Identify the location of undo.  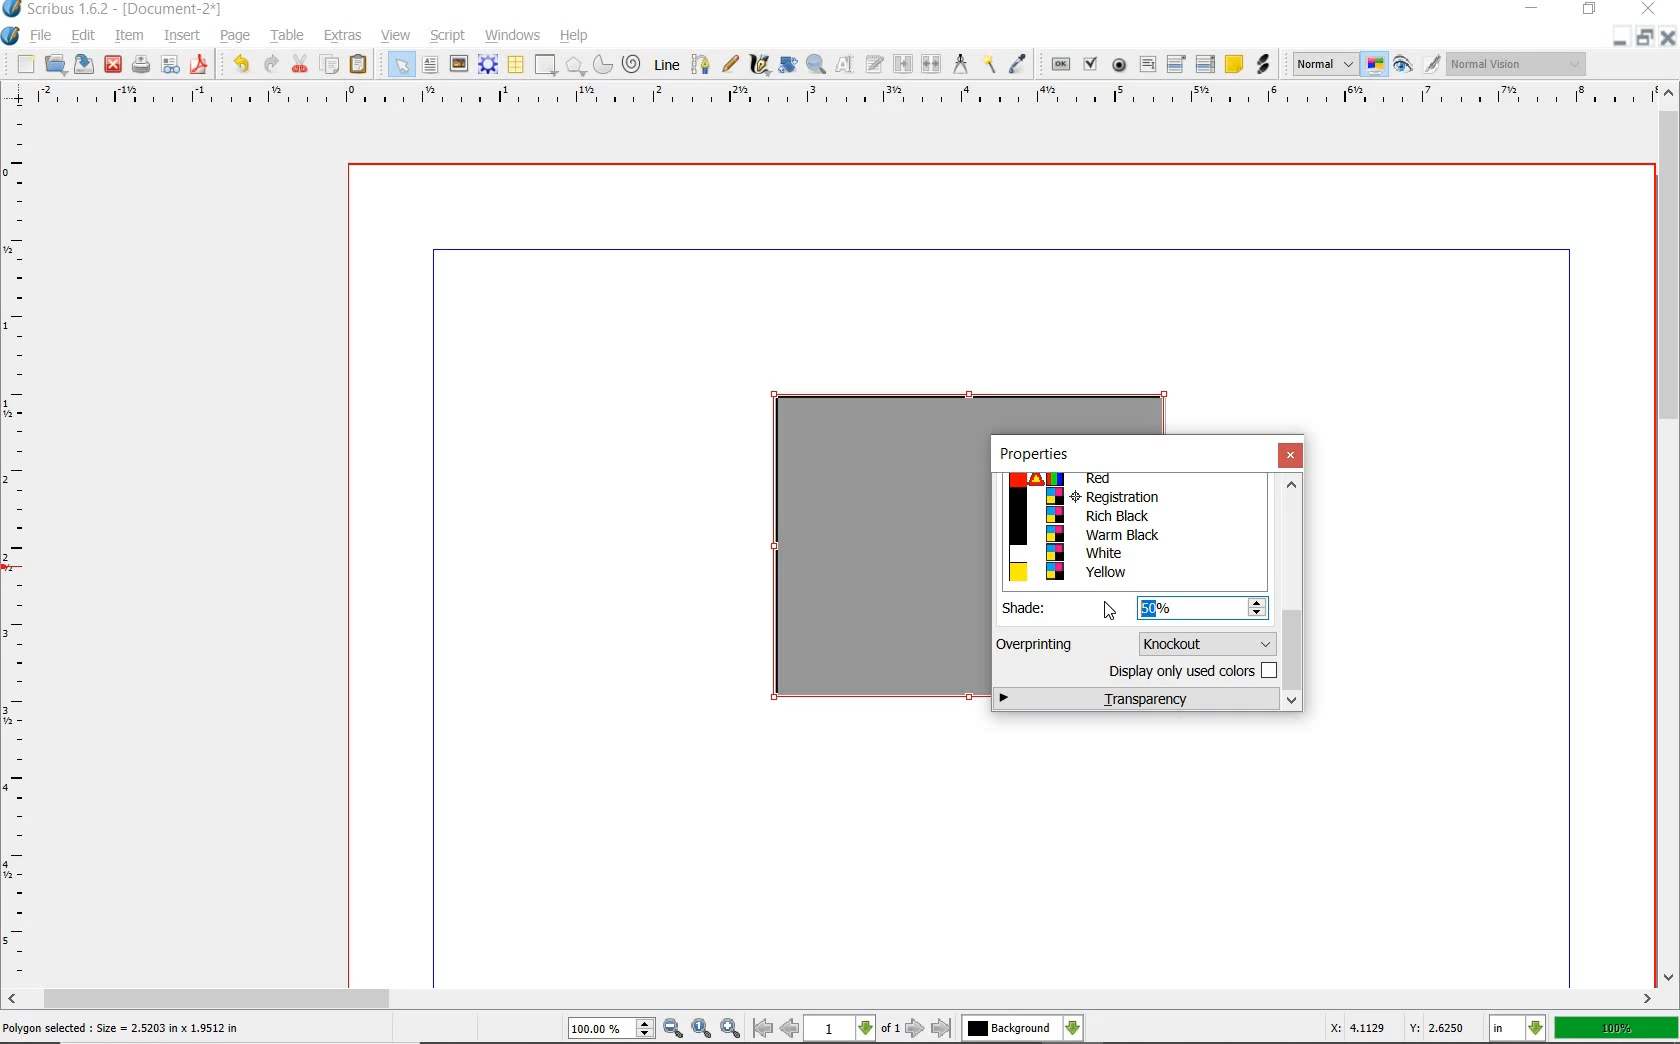
(241, 66).